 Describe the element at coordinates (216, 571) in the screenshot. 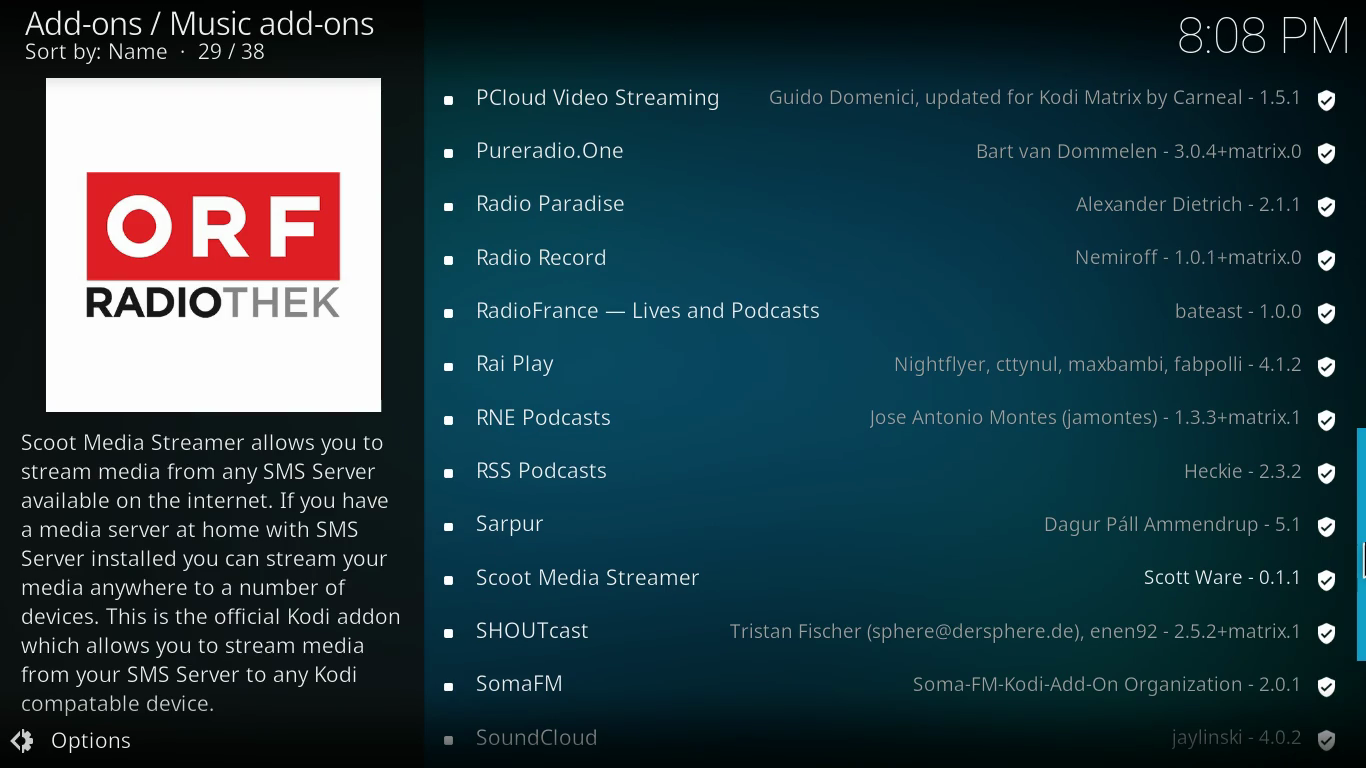

I see `description` at that location.